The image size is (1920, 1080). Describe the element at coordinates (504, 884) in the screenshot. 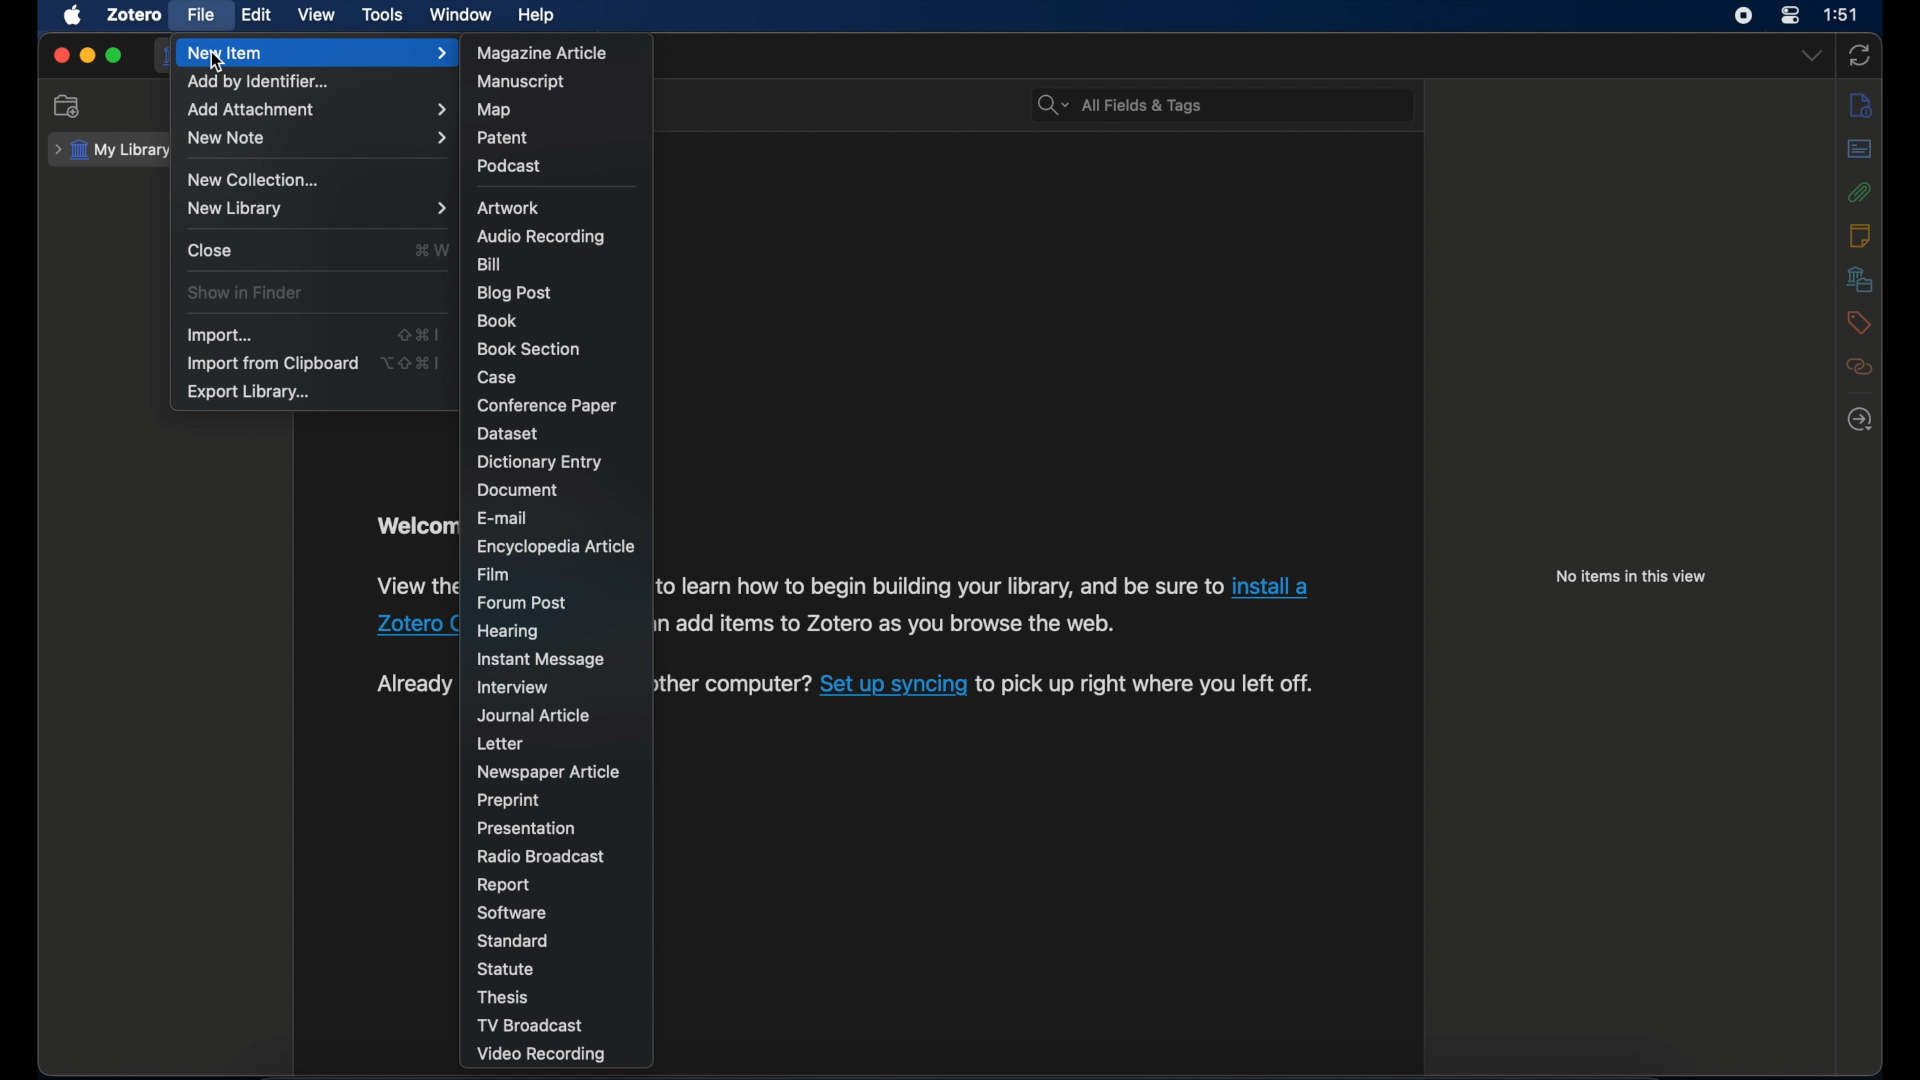

I see `report` at that location.